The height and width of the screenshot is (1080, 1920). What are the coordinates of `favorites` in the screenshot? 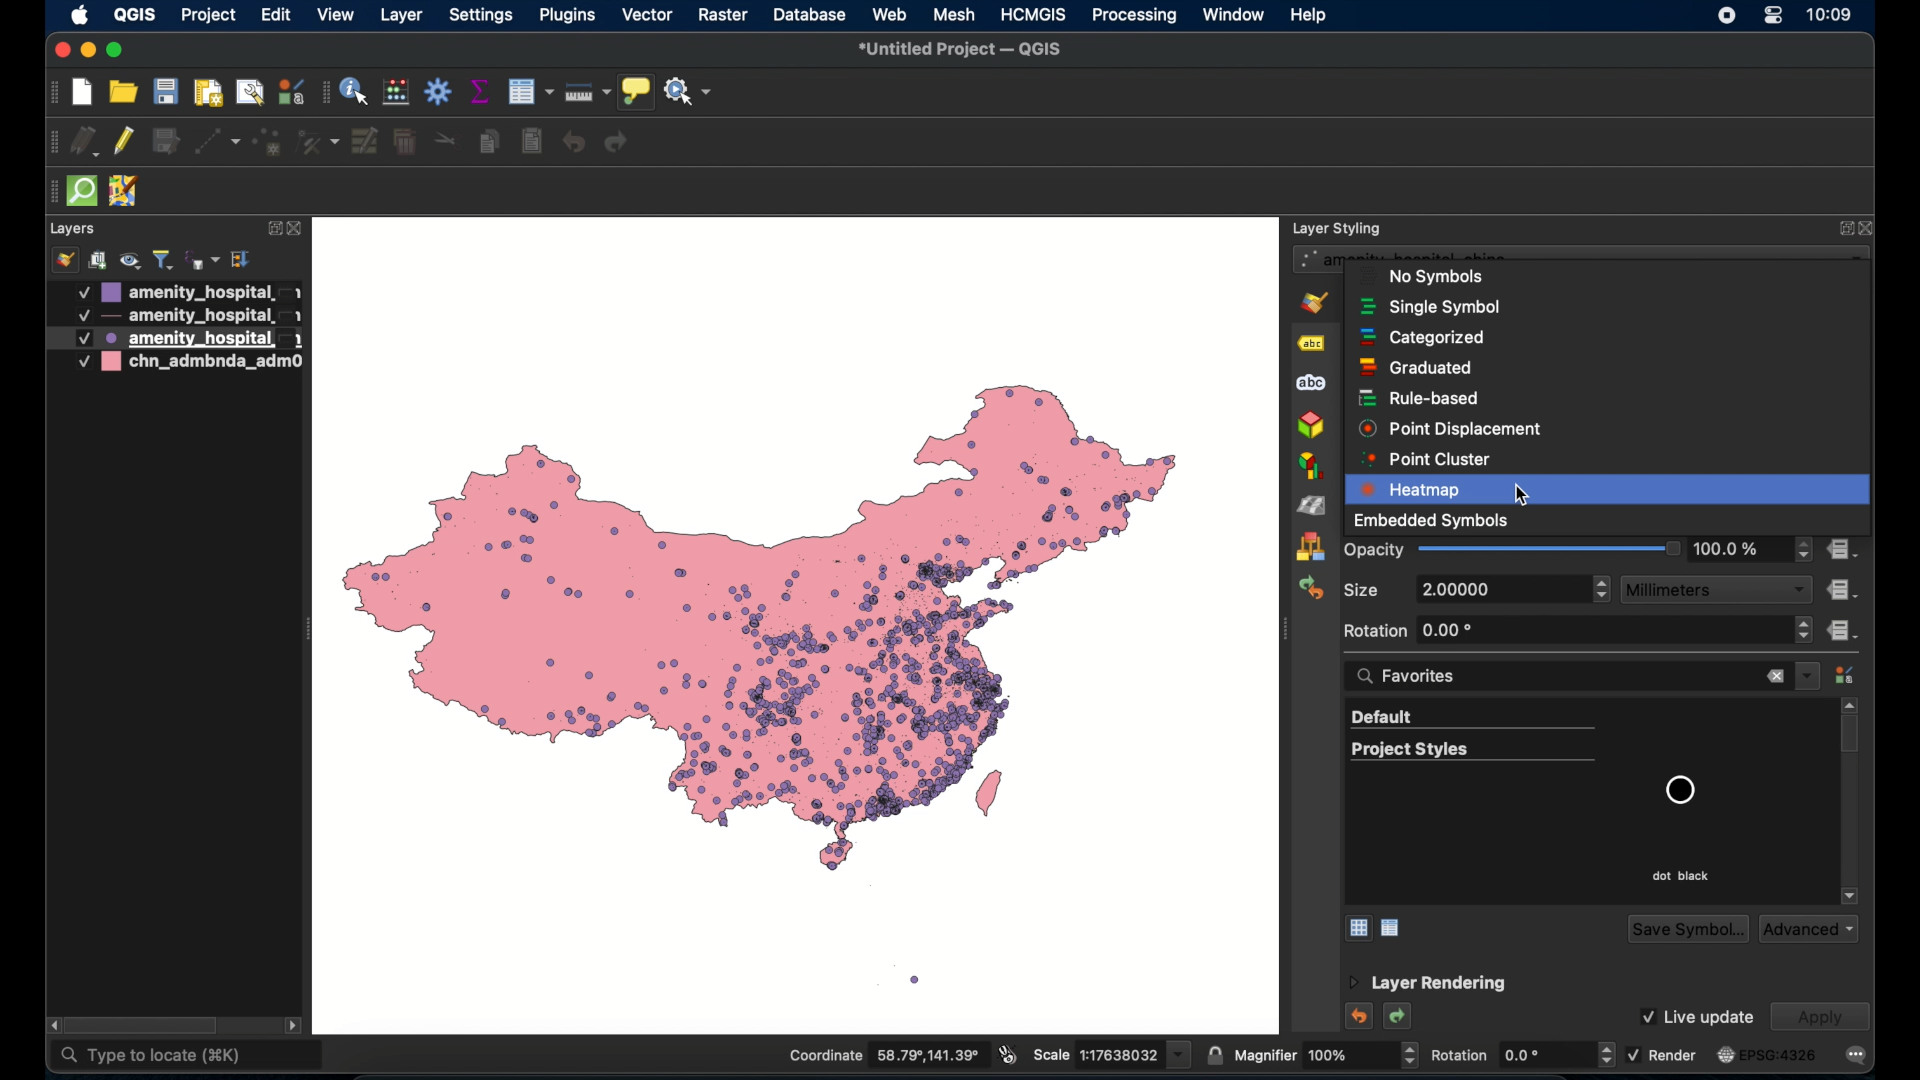 It's located at (1415, 676).